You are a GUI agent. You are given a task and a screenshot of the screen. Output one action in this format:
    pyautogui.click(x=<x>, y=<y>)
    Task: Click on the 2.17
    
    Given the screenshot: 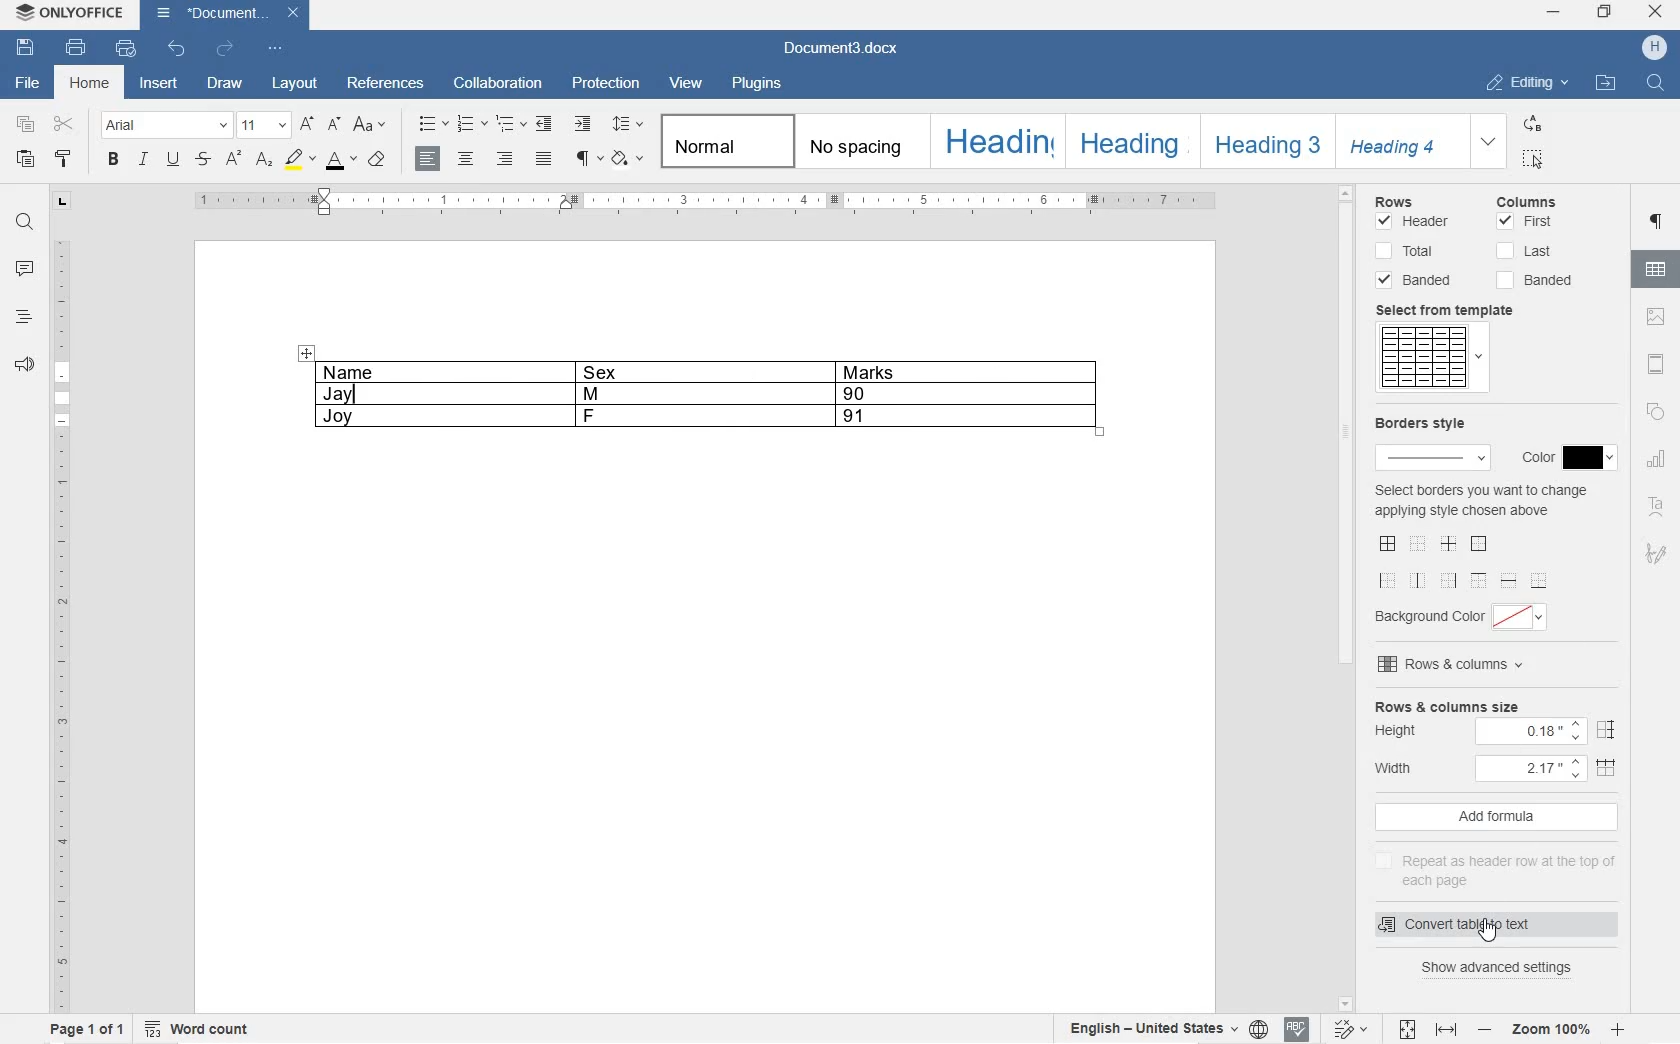 What is the action you would take?
    pyautogui.click(x=1533, y=770)
    